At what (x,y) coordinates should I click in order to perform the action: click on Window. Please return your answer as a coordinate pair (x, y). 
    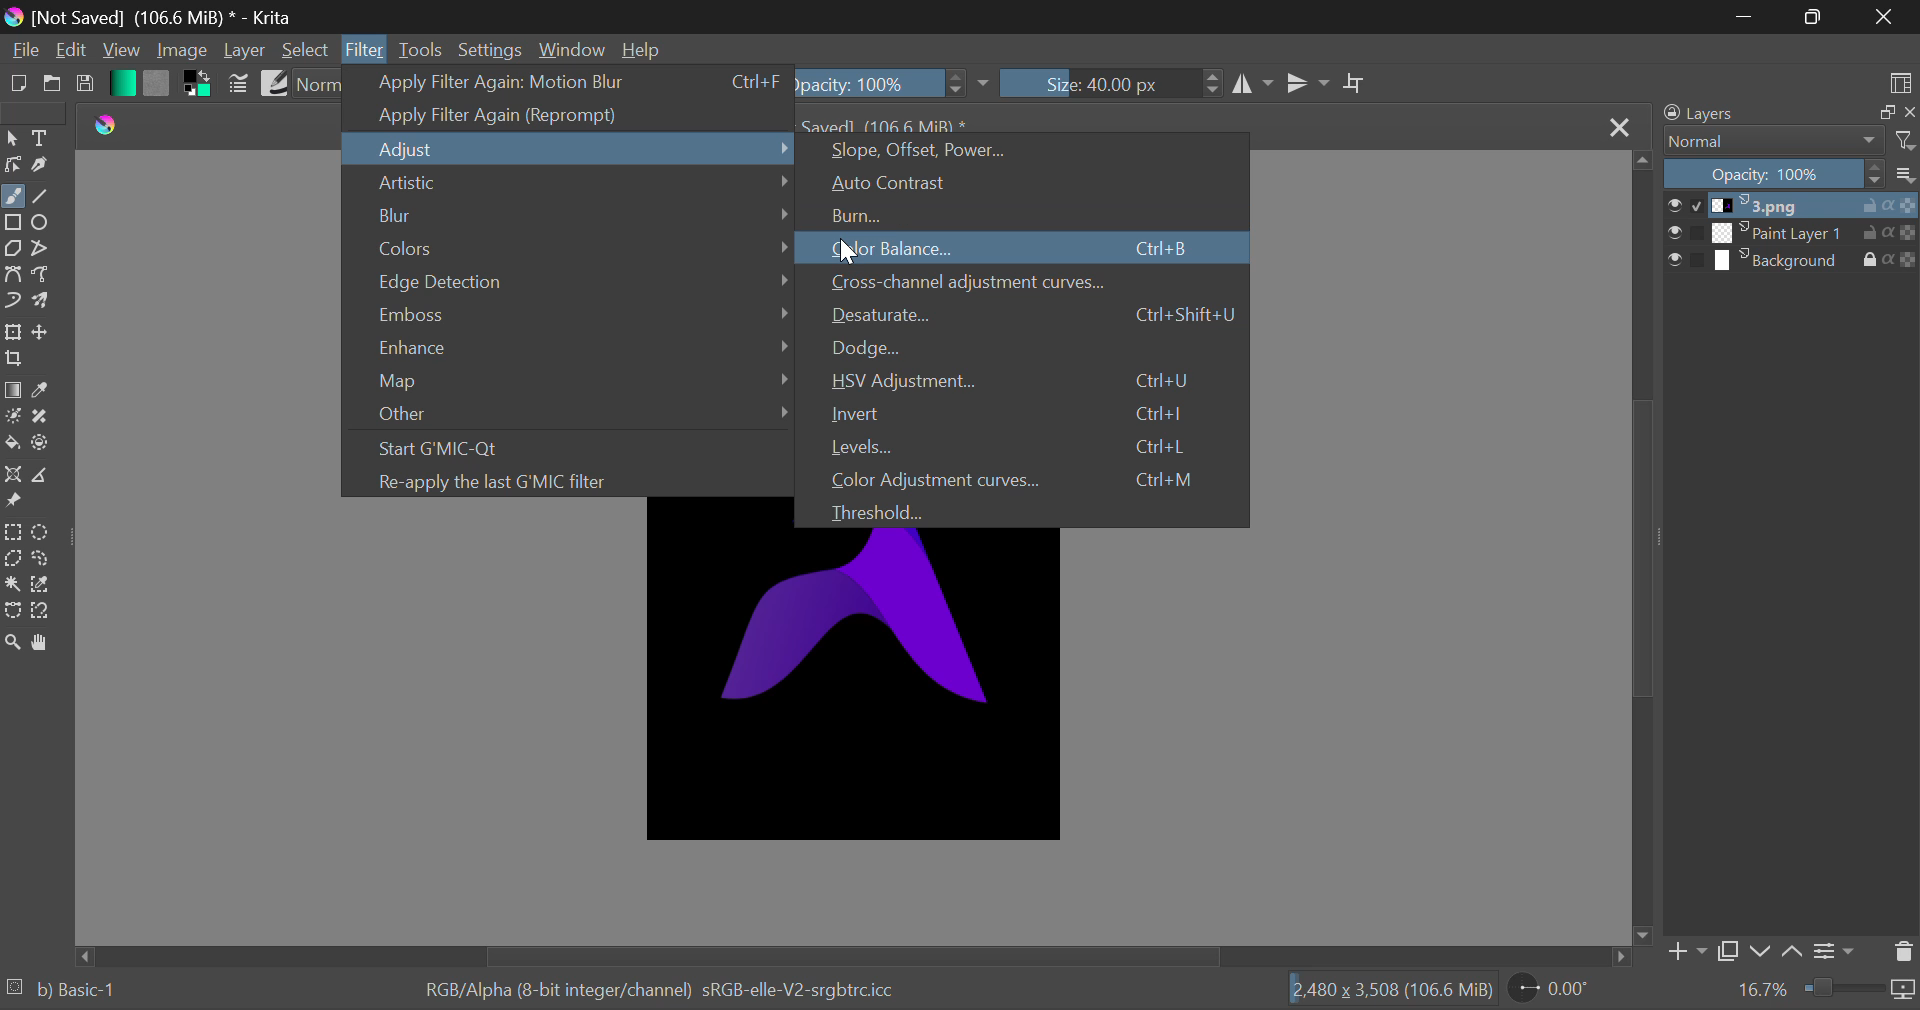
    Looking at the image, I should click on (572, 50).